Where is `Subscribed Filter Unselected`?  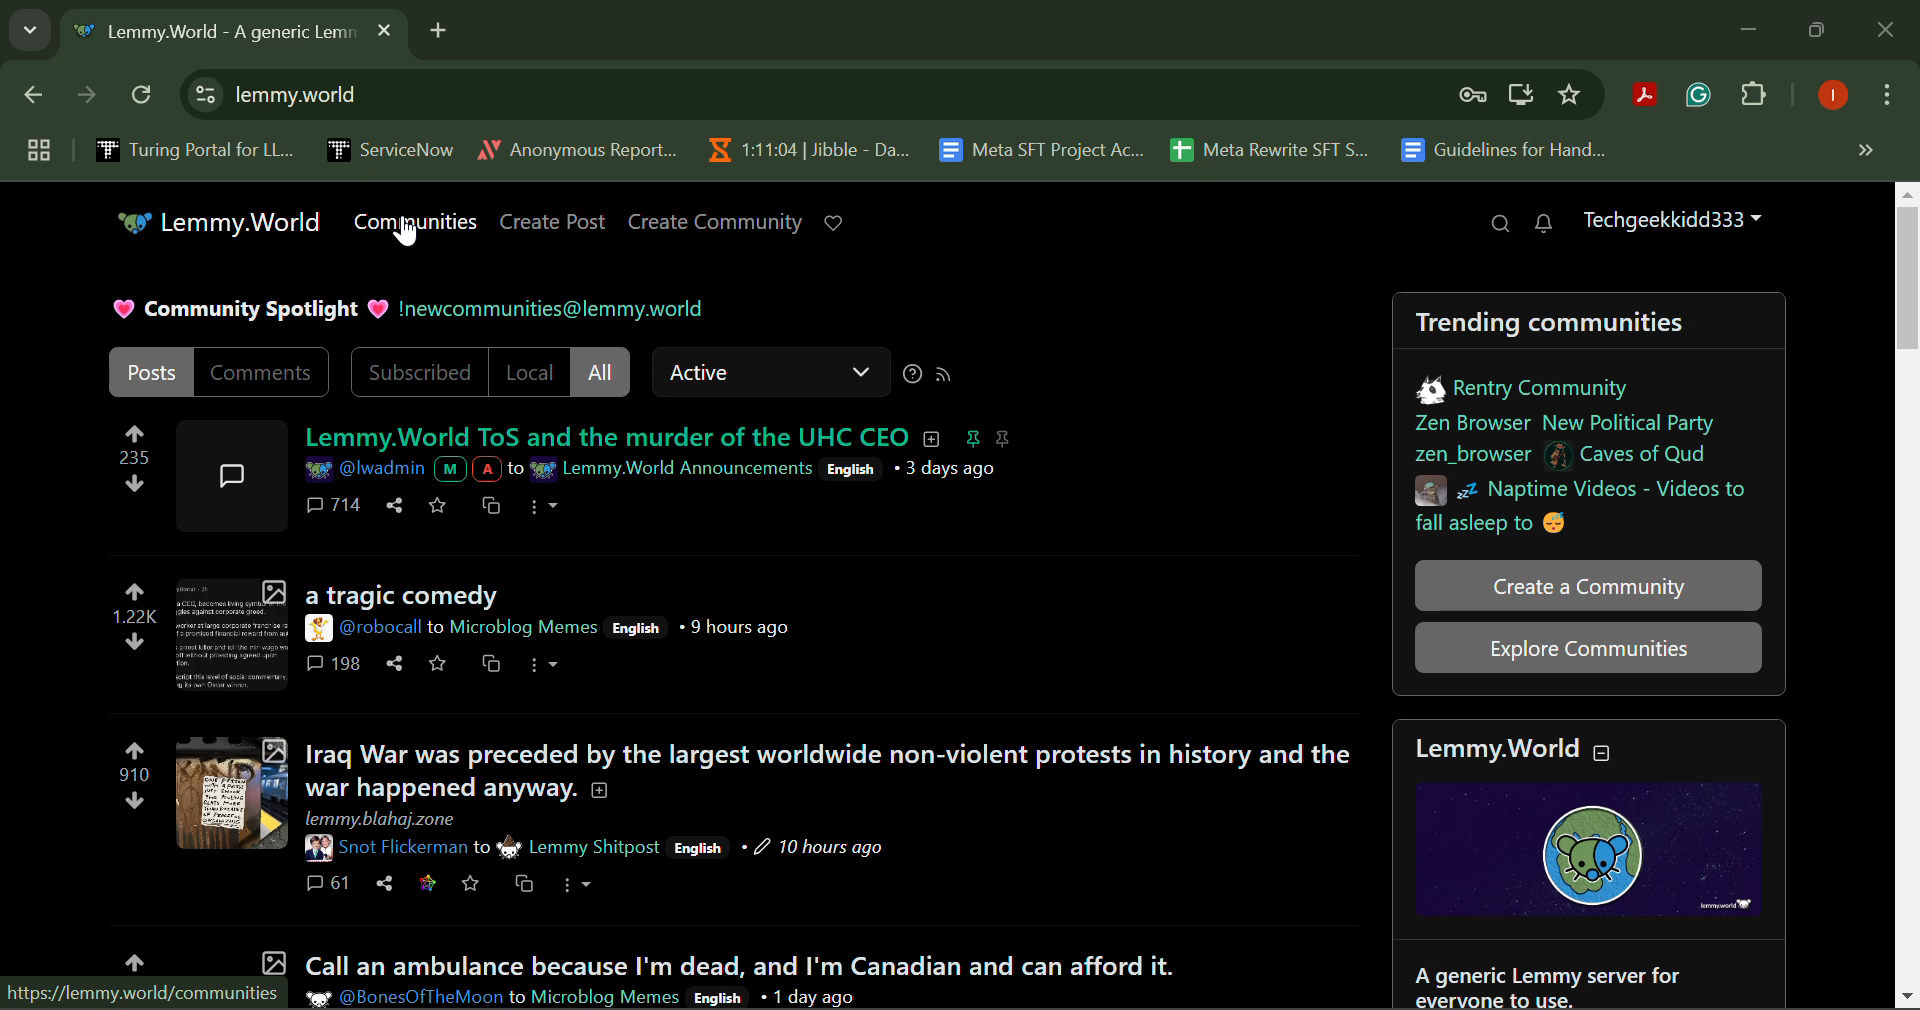 Subscribed Filter Unselected is located at coordinates (421, 372).